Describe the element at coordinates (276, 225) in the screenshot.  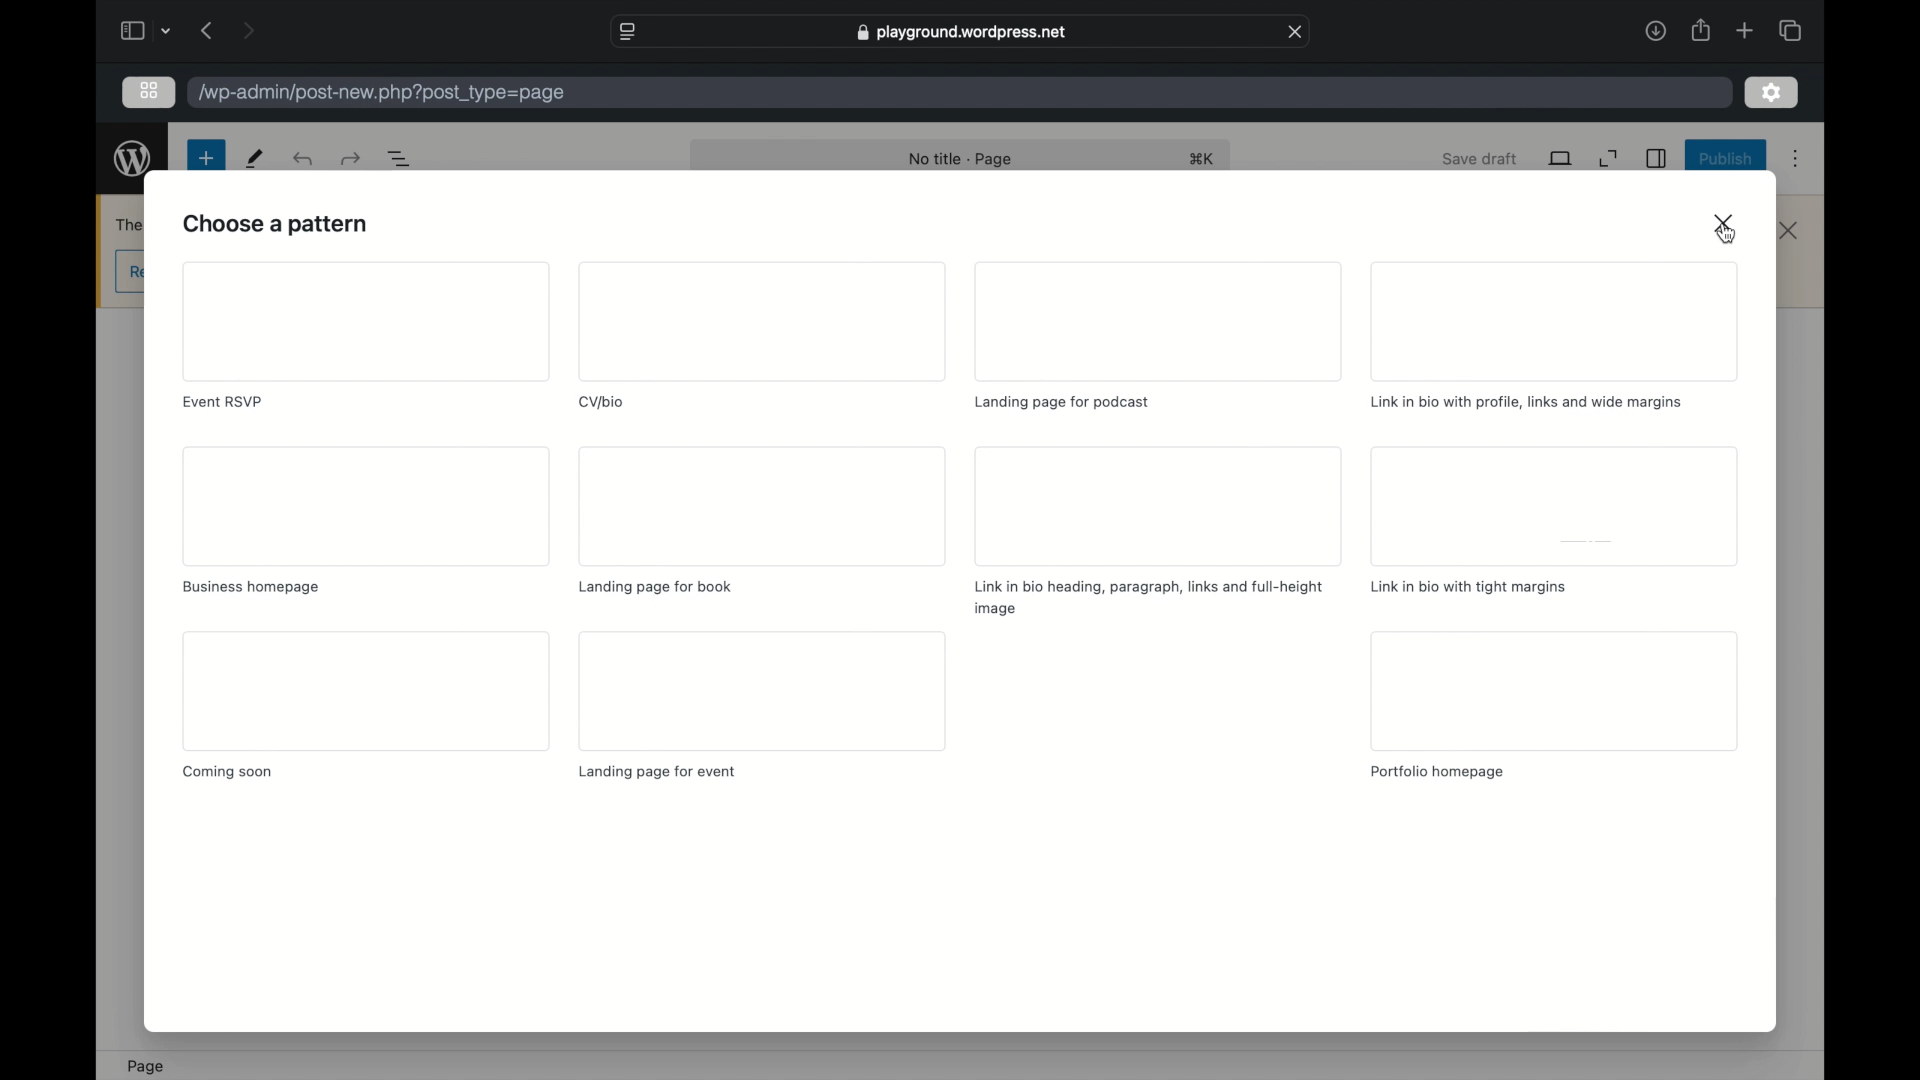
I see `choose pattern` at that location.